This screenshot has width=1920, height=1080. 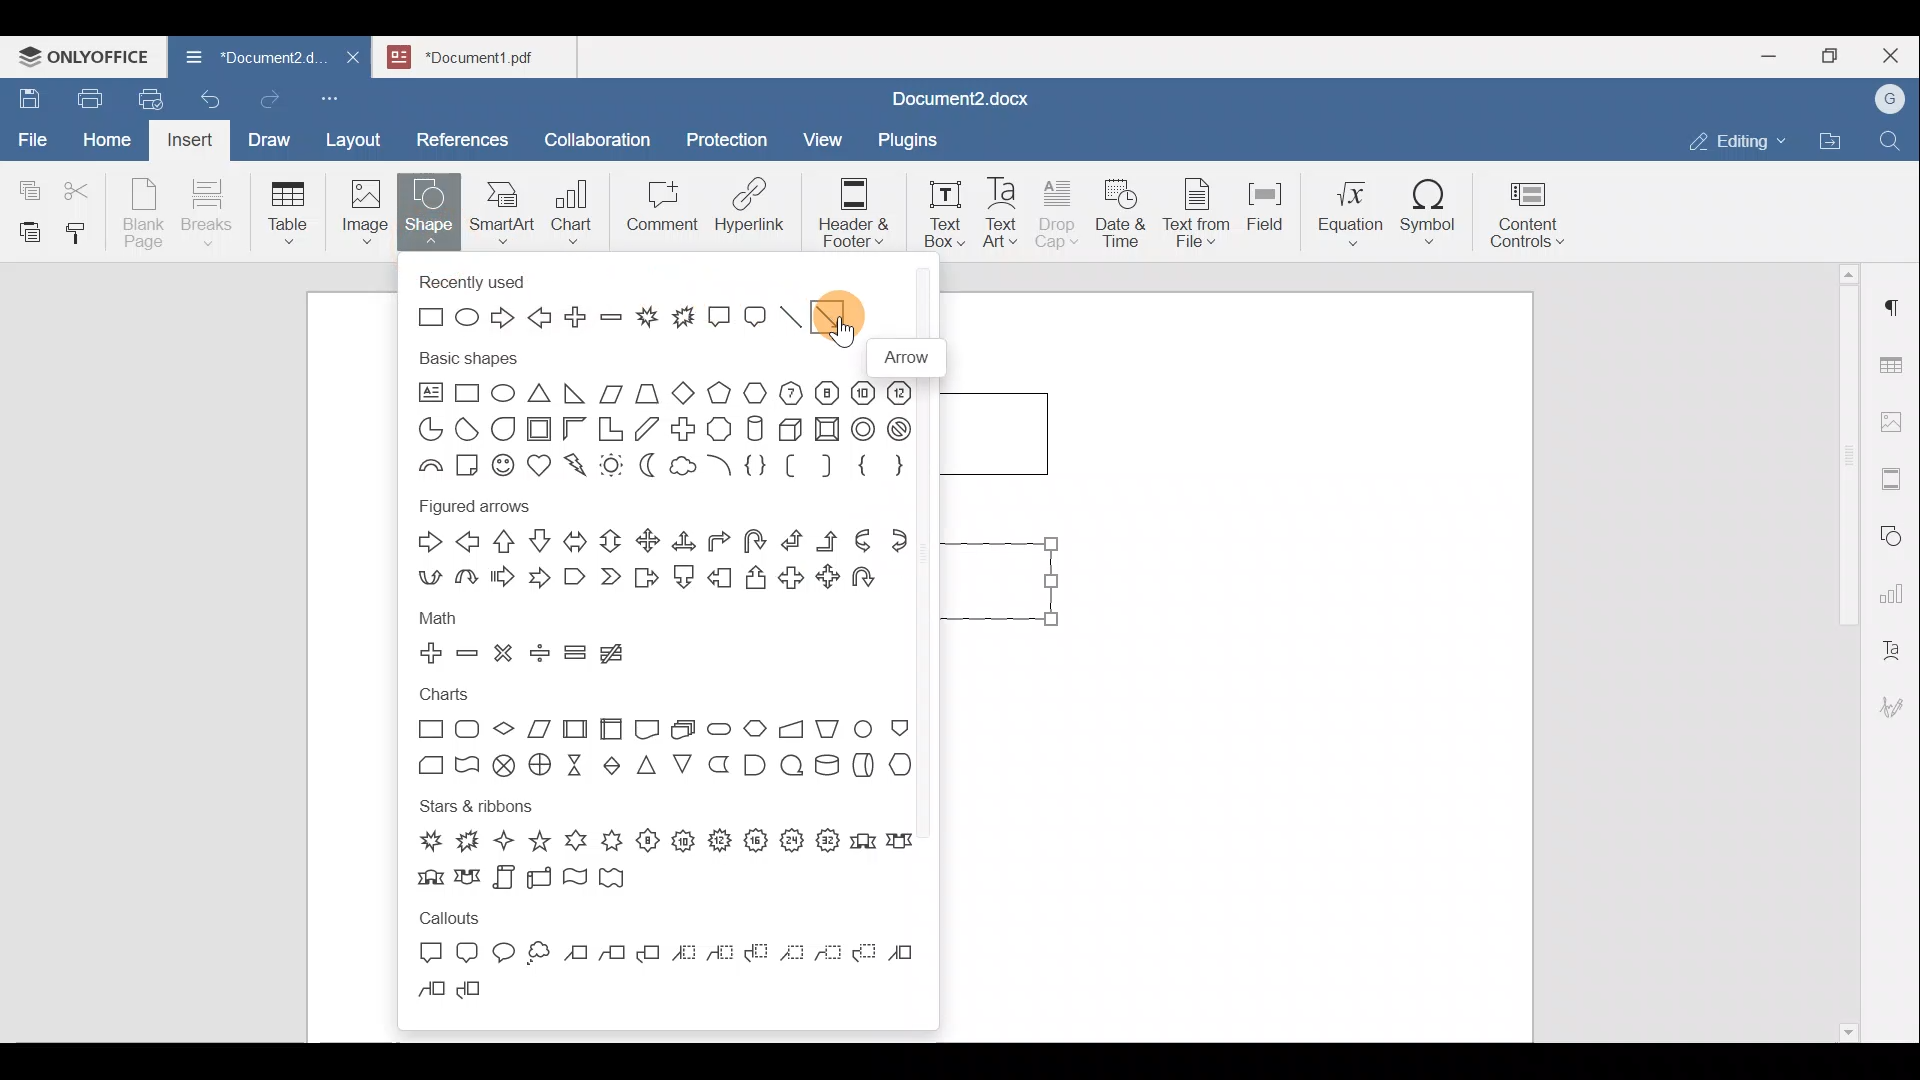 What do you see at coordinates (664, 957) in the screenshot?
I see `Callouts` at bounding box center [664, 957].